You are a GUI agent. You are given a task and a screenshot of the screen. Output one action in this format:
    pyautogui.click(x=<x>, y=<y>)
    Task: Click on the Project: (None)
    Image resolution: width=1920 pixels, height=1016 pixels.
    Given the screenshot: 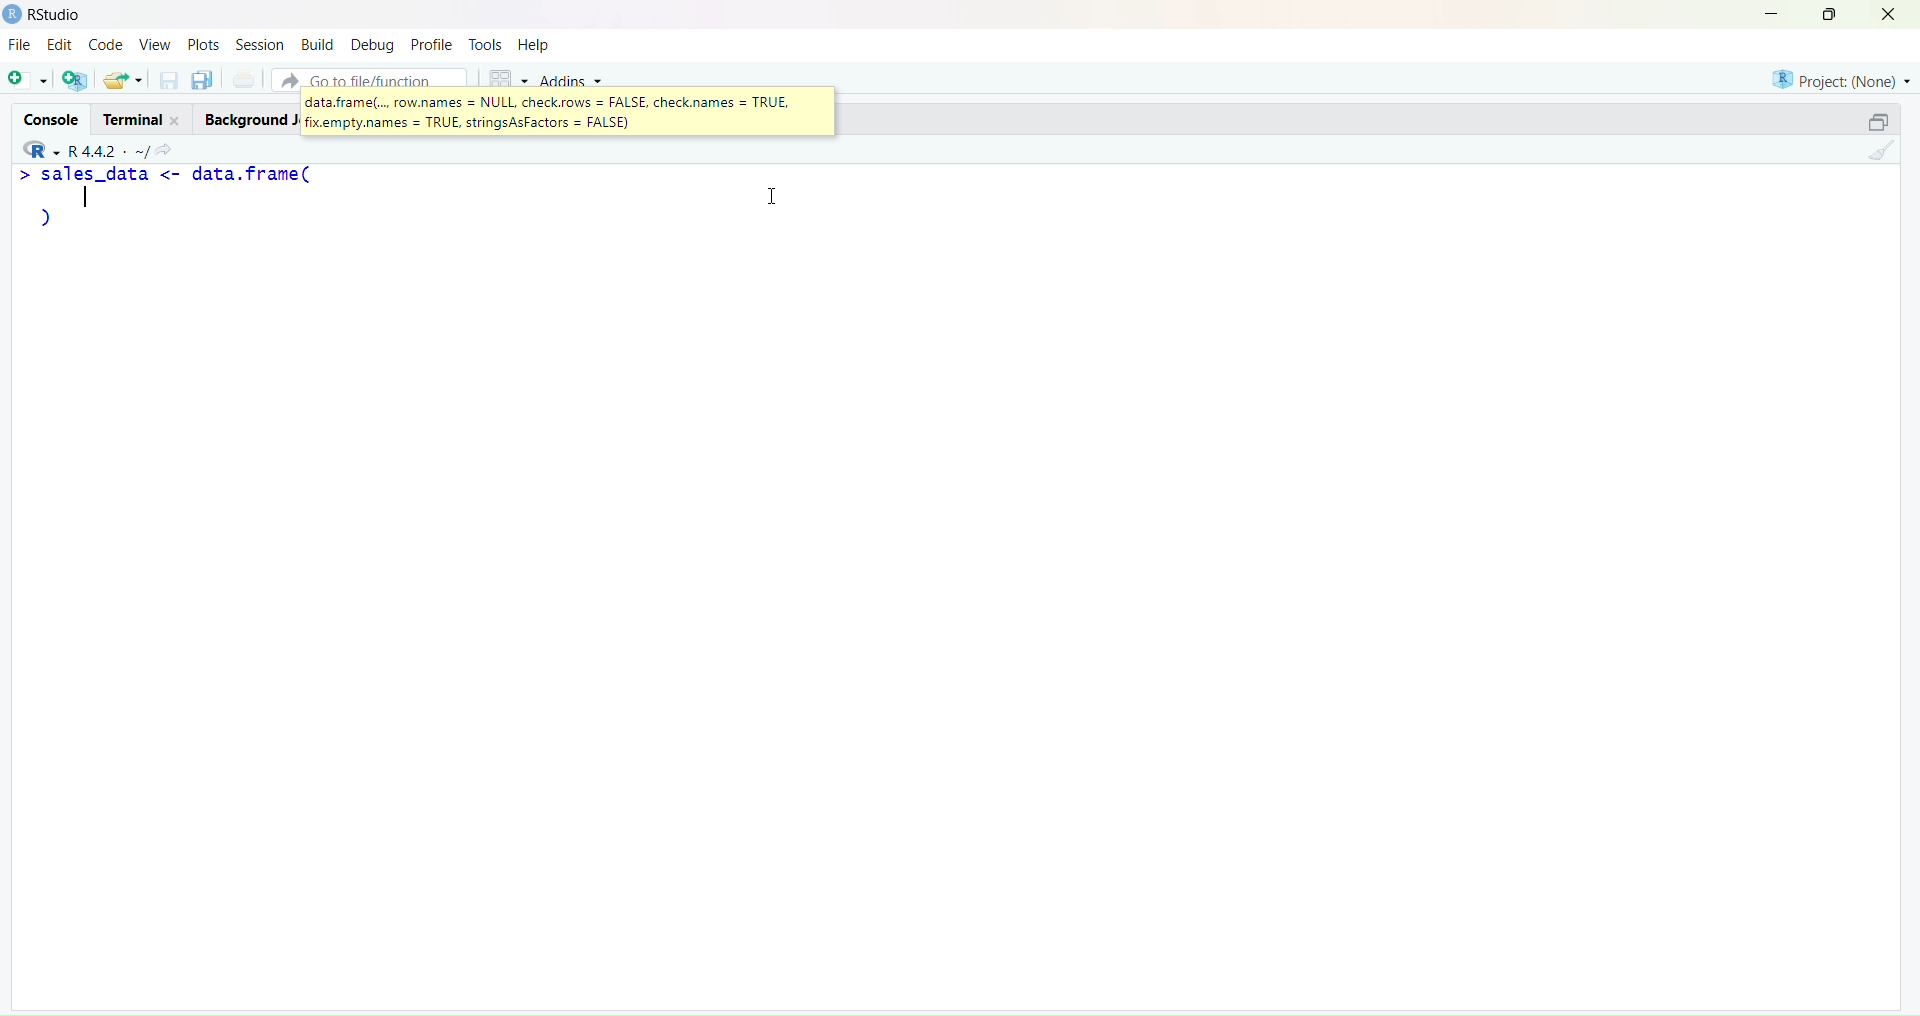 What is the action you would take?
    pyautogui.click(x=1841, y=77)
    